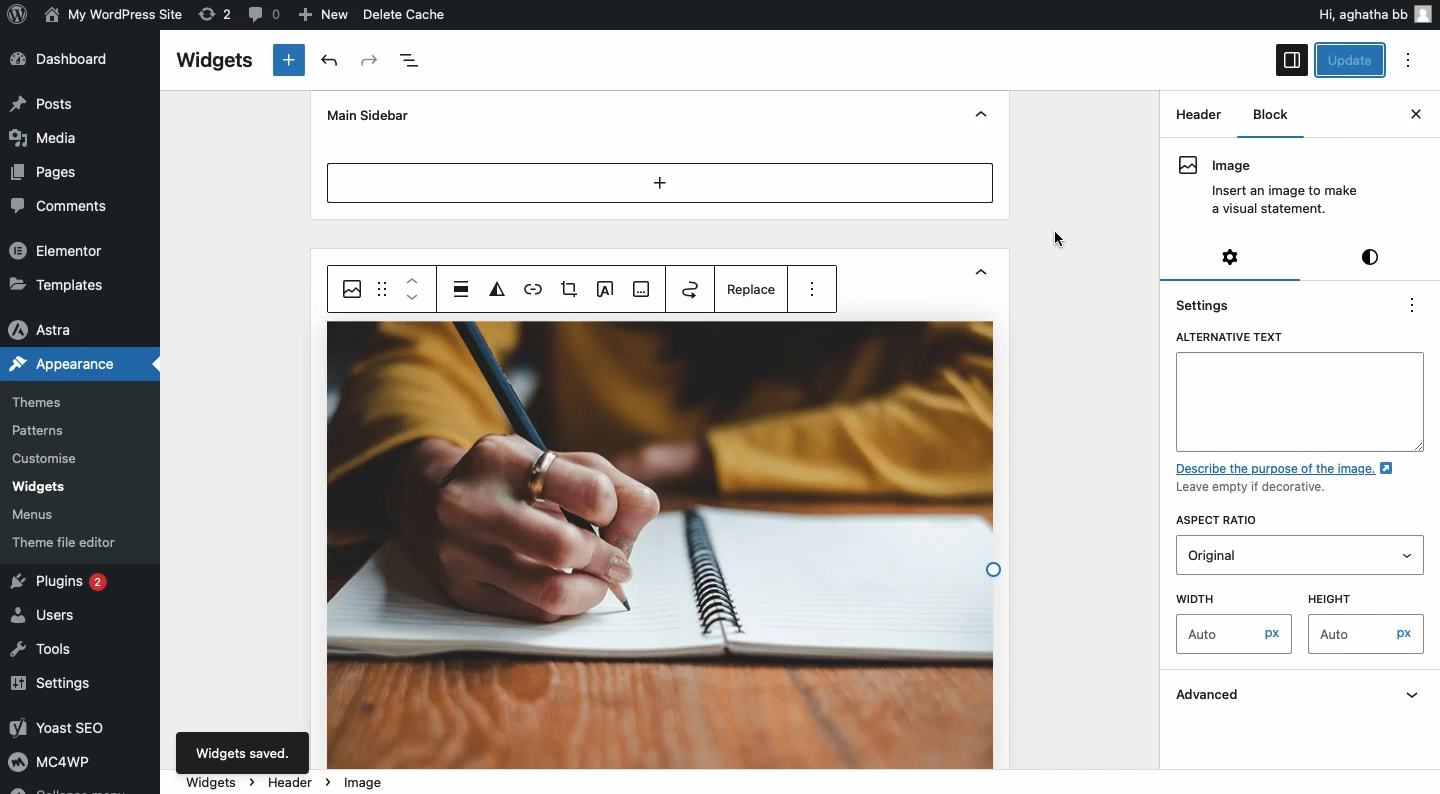  I want to click on Image purpose, so click(1291, 479).